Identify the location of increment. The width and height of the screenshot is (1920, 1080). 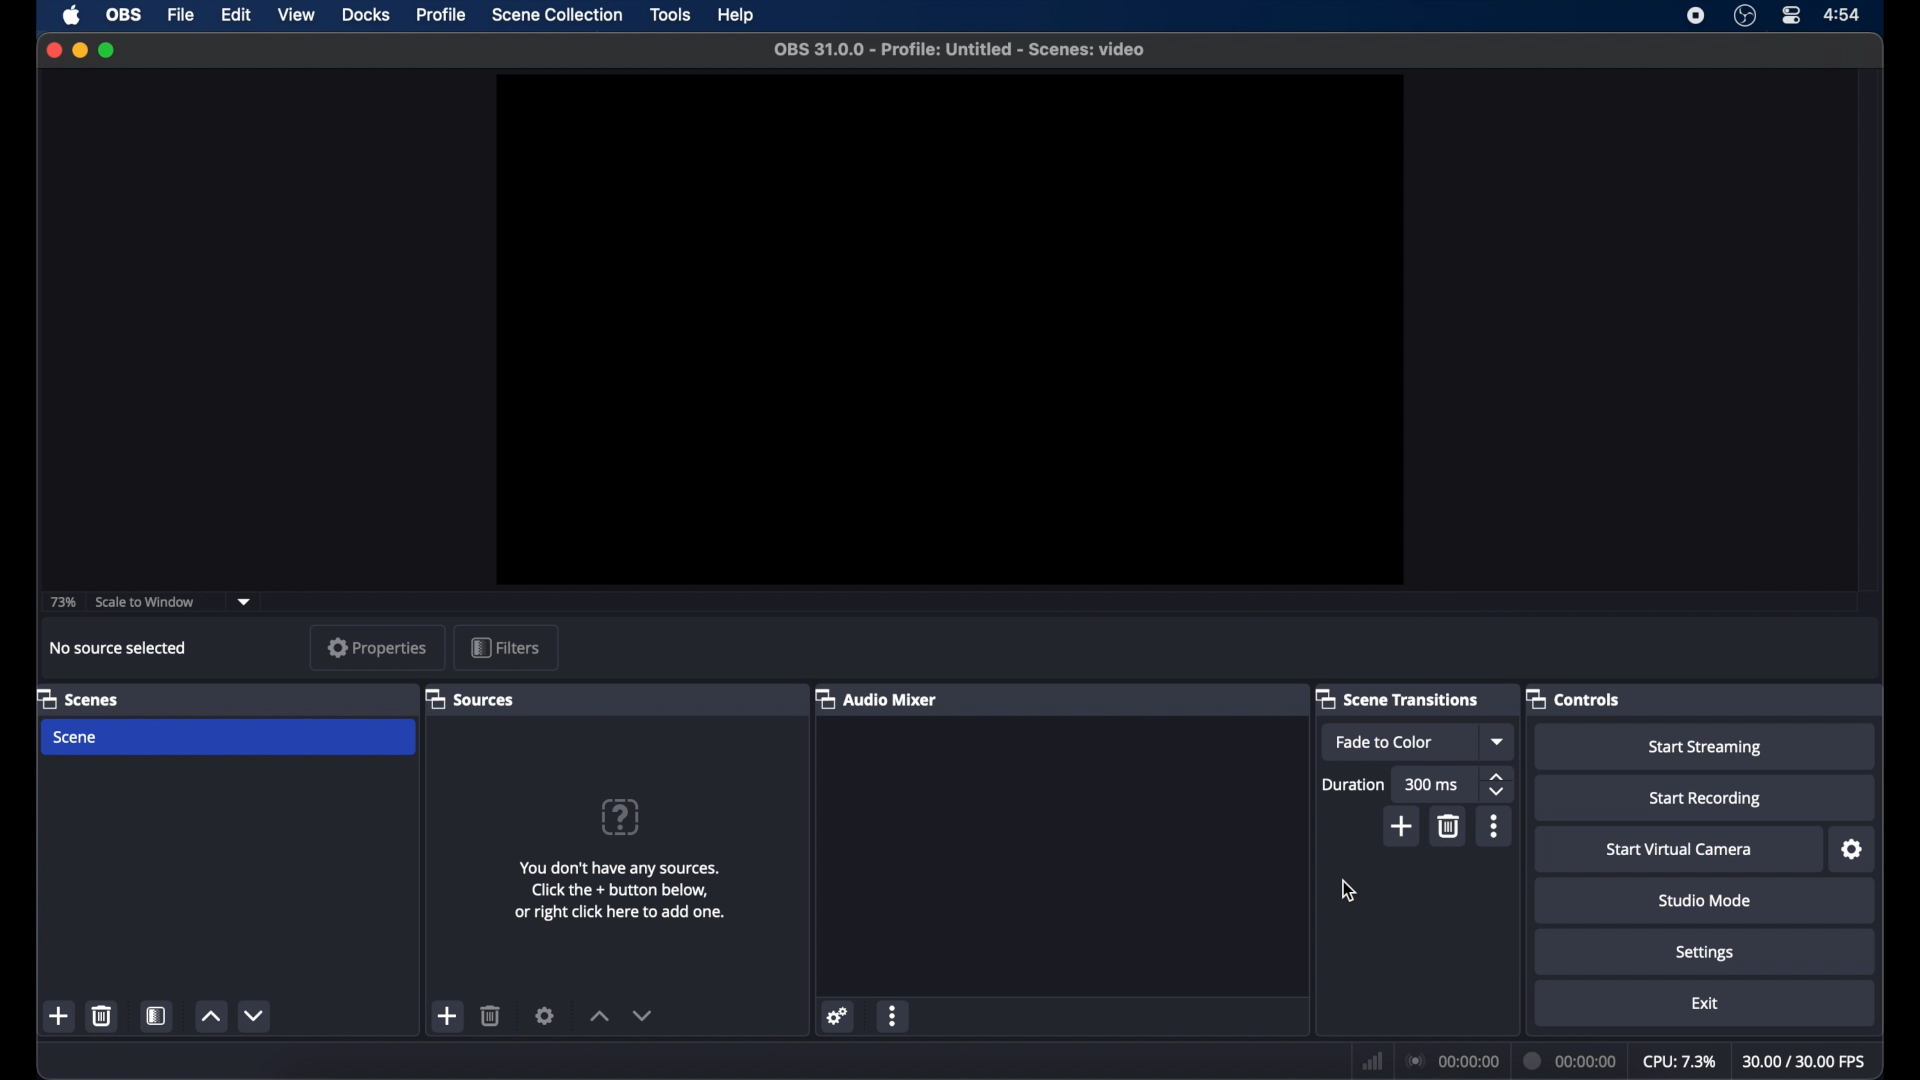
(599, 1016).